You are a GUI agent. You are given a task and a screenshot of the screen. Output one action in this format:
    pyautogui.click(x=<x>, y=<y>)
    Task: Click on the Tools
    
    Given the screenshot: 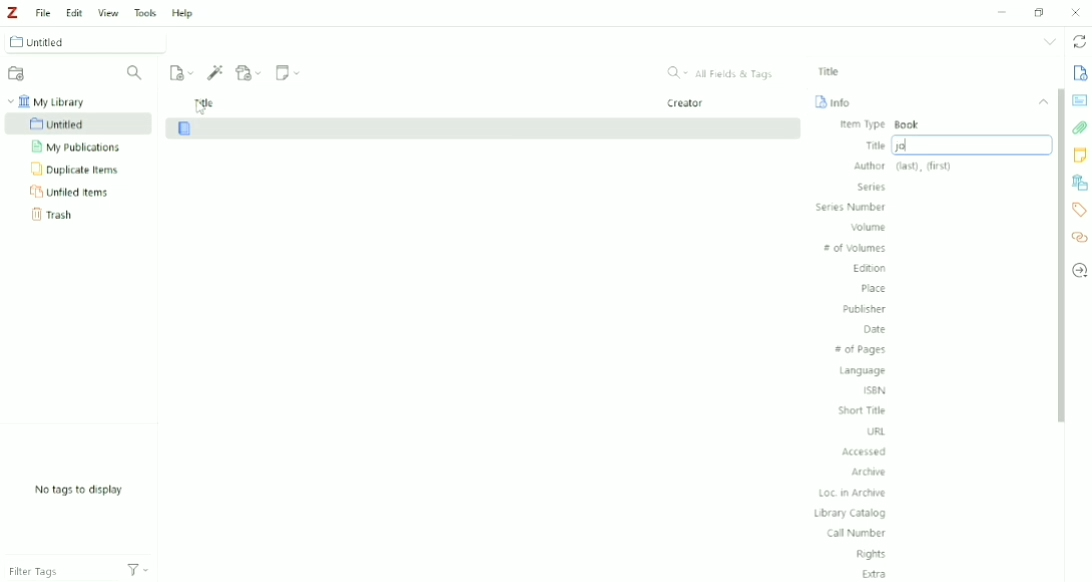 What is the action you would take?
    pyautogui.click(x=144, y=11)
    